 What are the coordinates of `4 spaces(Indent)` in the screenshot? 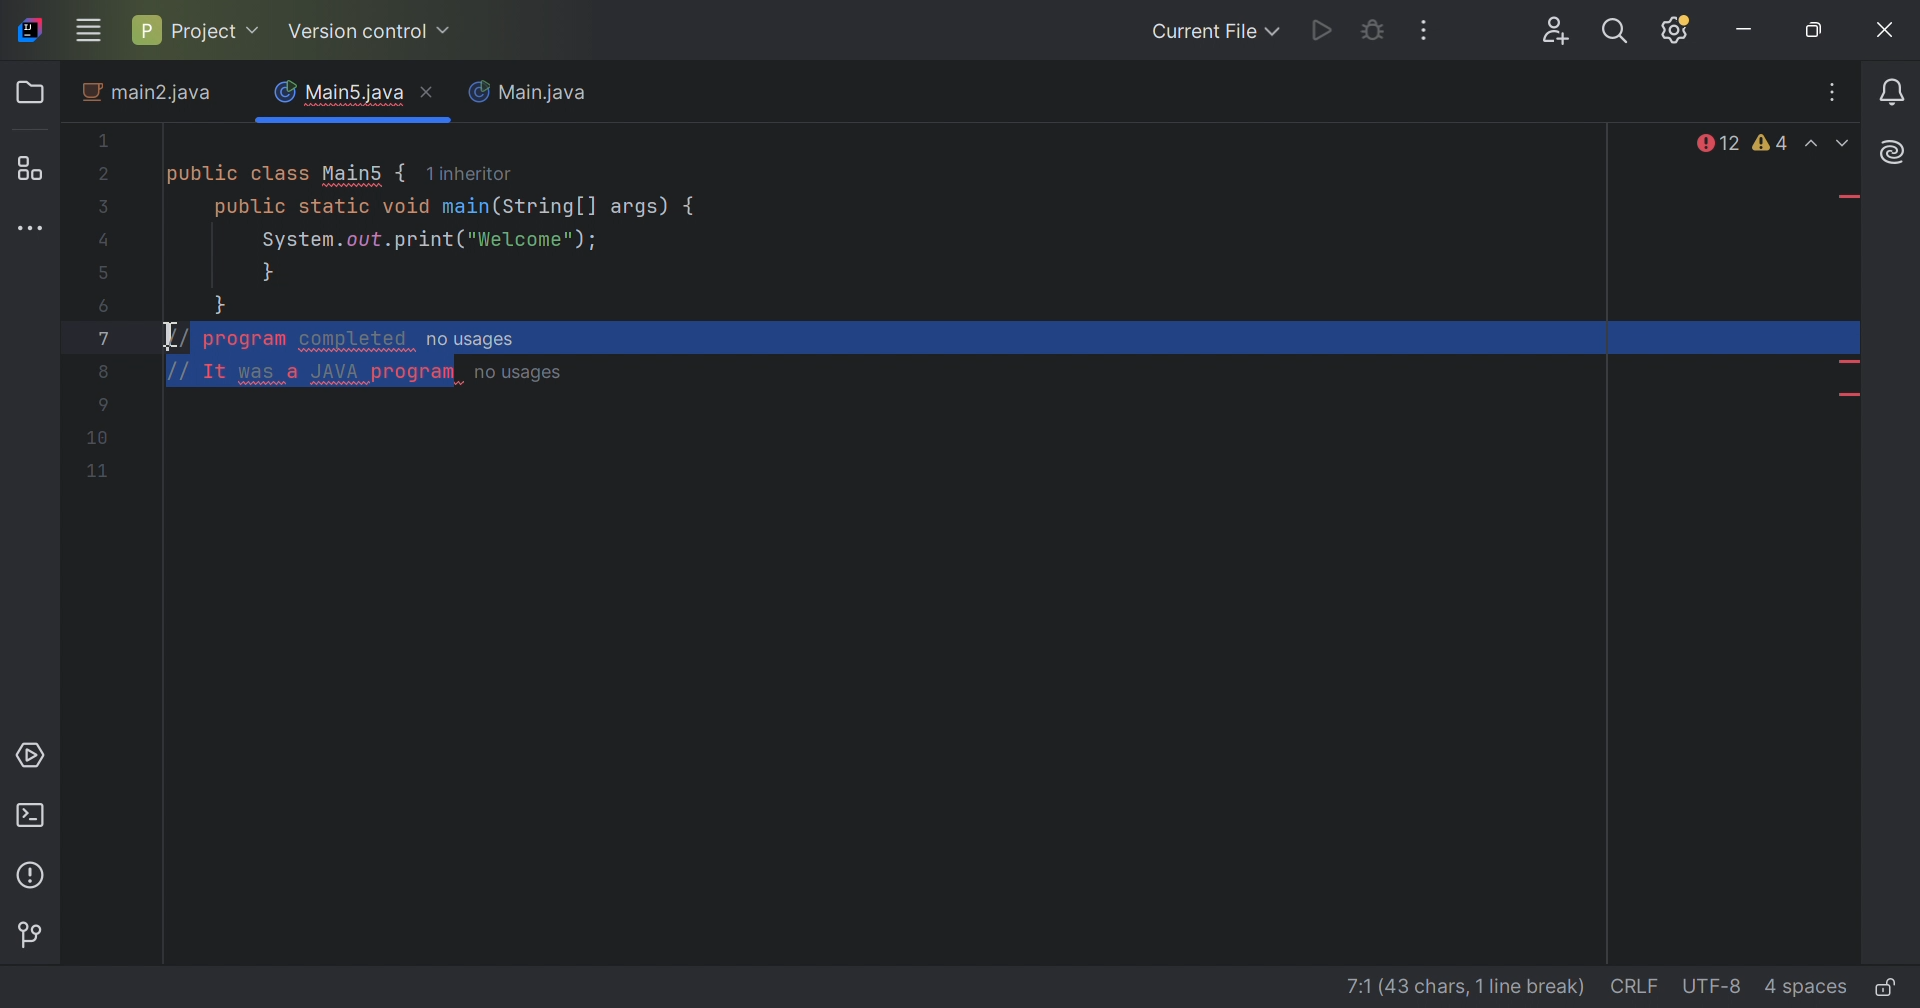 It's located at (1806, 985).